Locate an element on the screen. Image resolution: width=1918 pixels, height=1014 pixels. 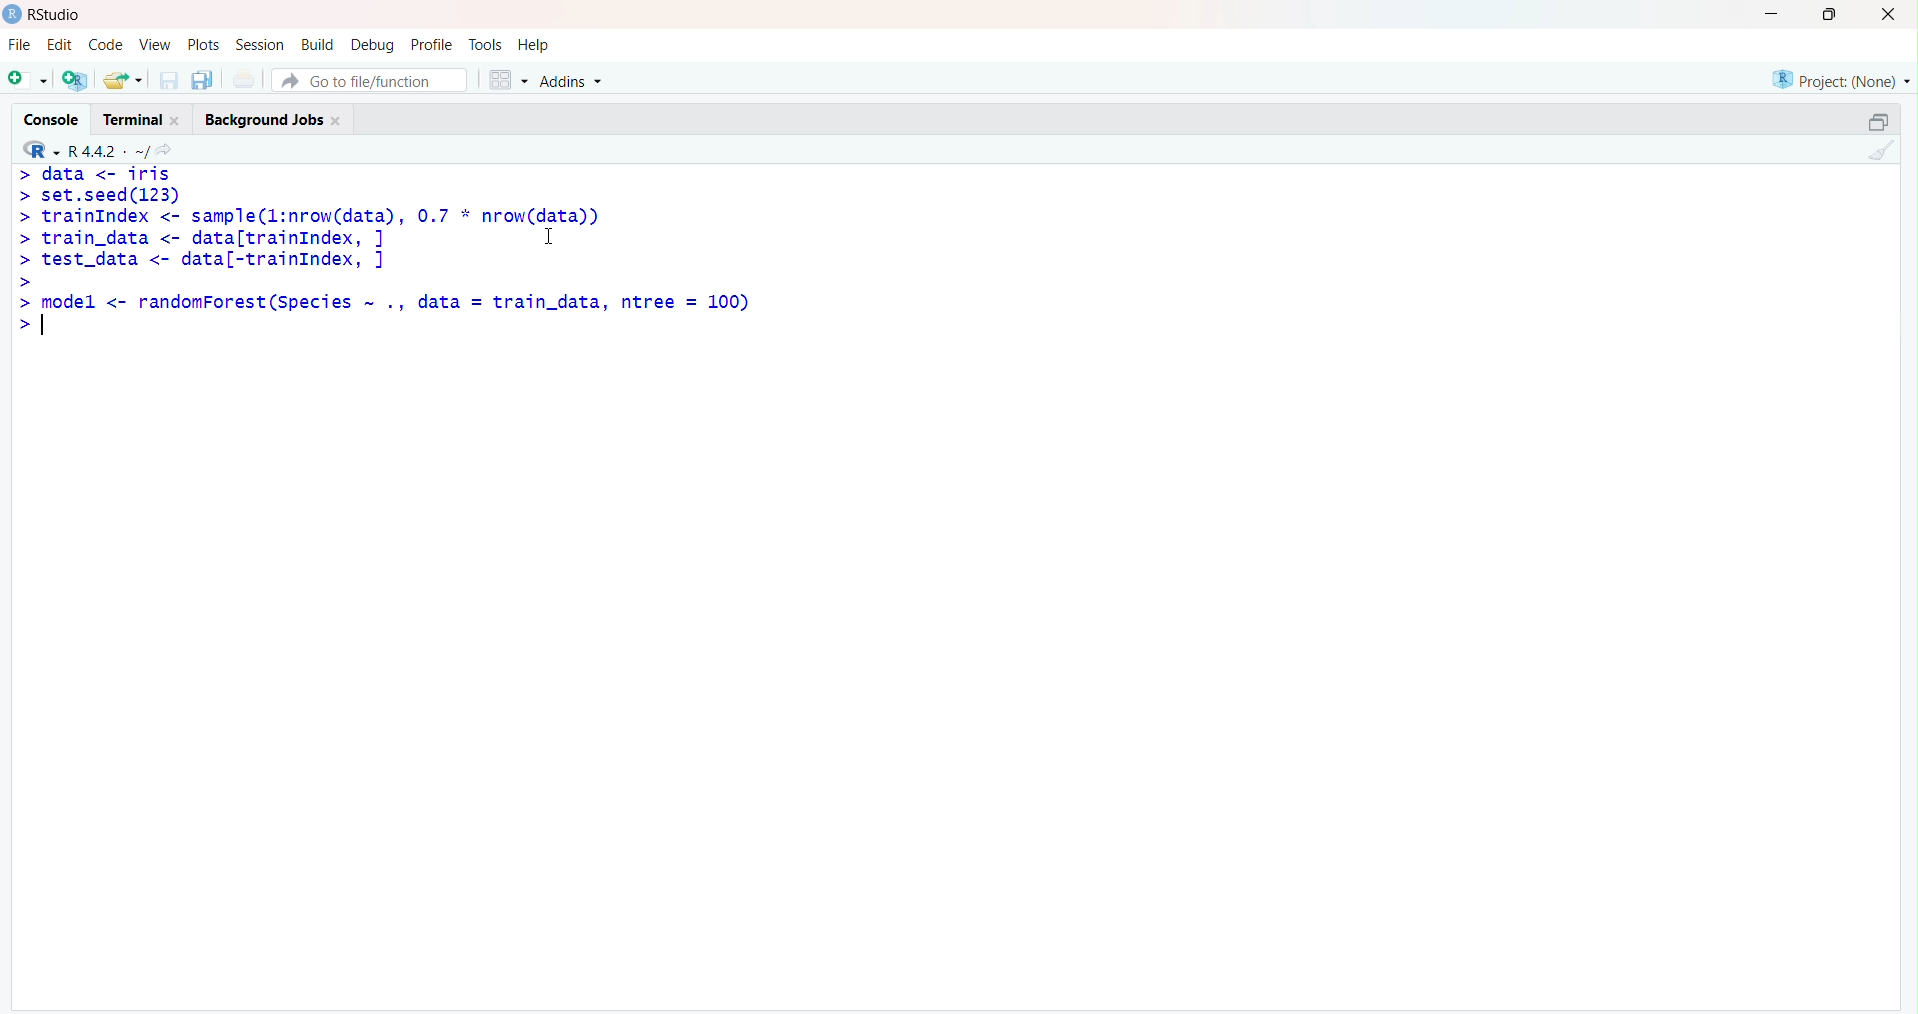
Help is located at coordinates (535, 46).